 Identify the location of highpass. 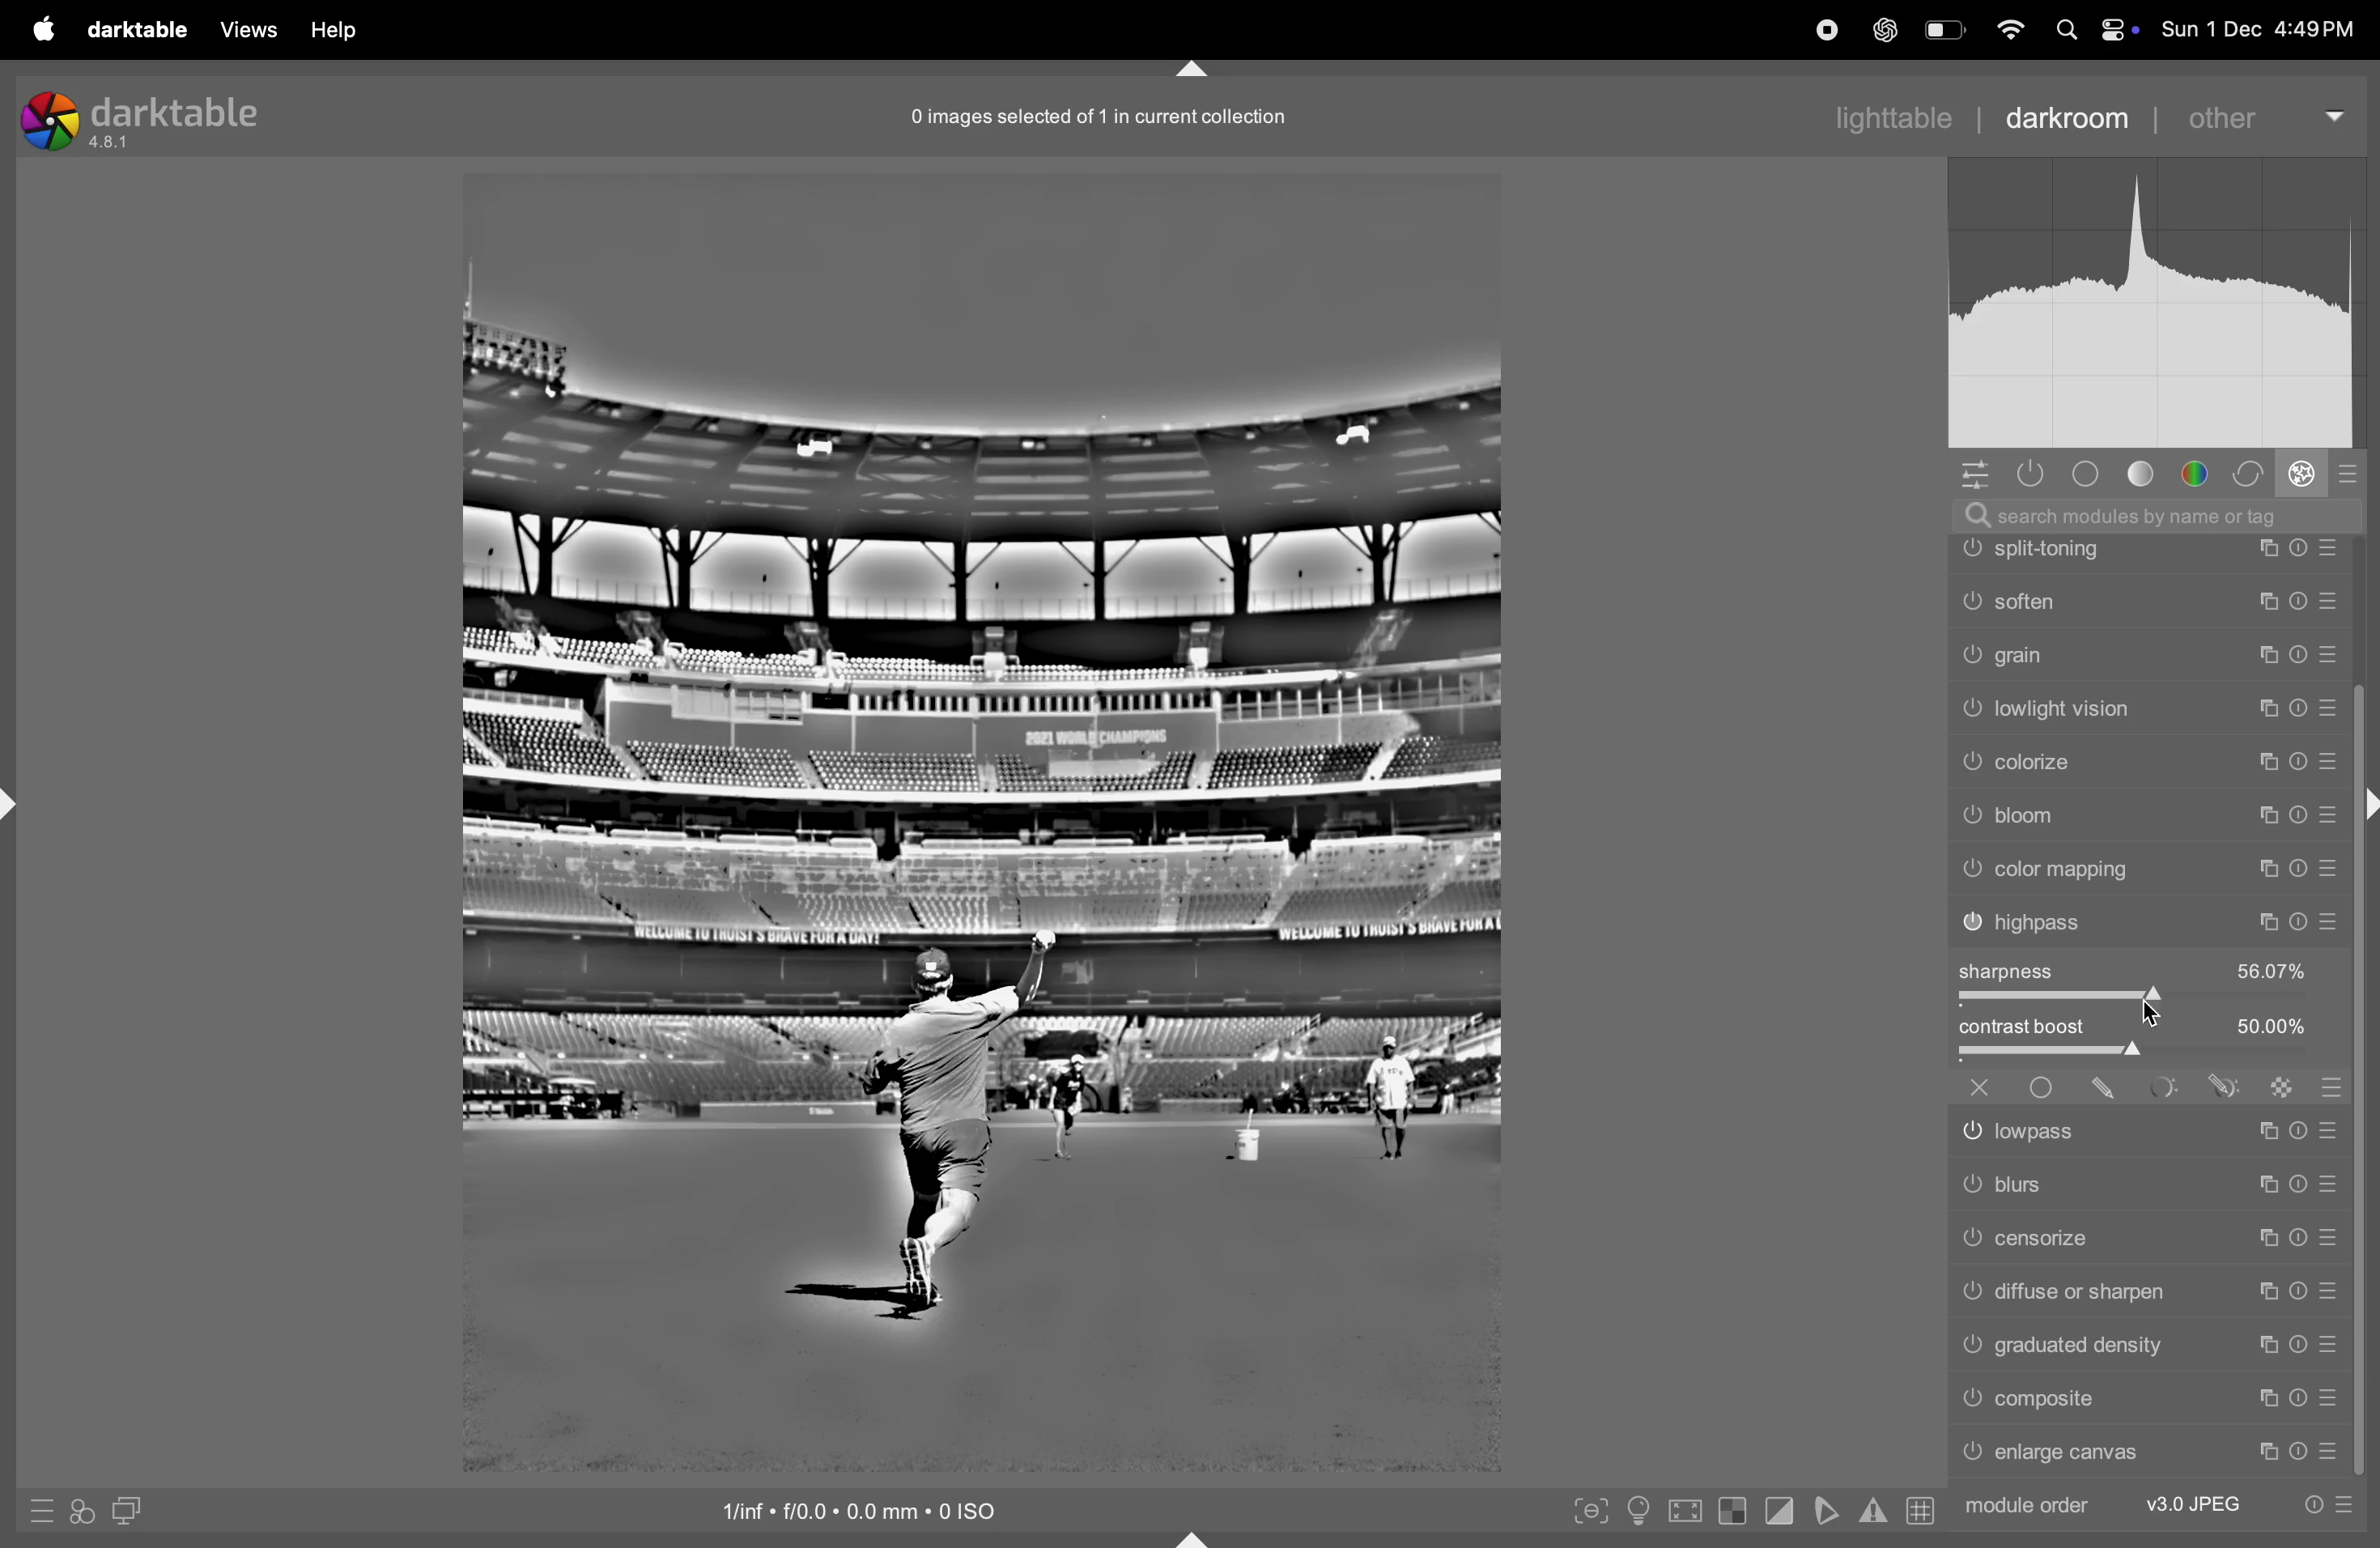
(2150, 1074).